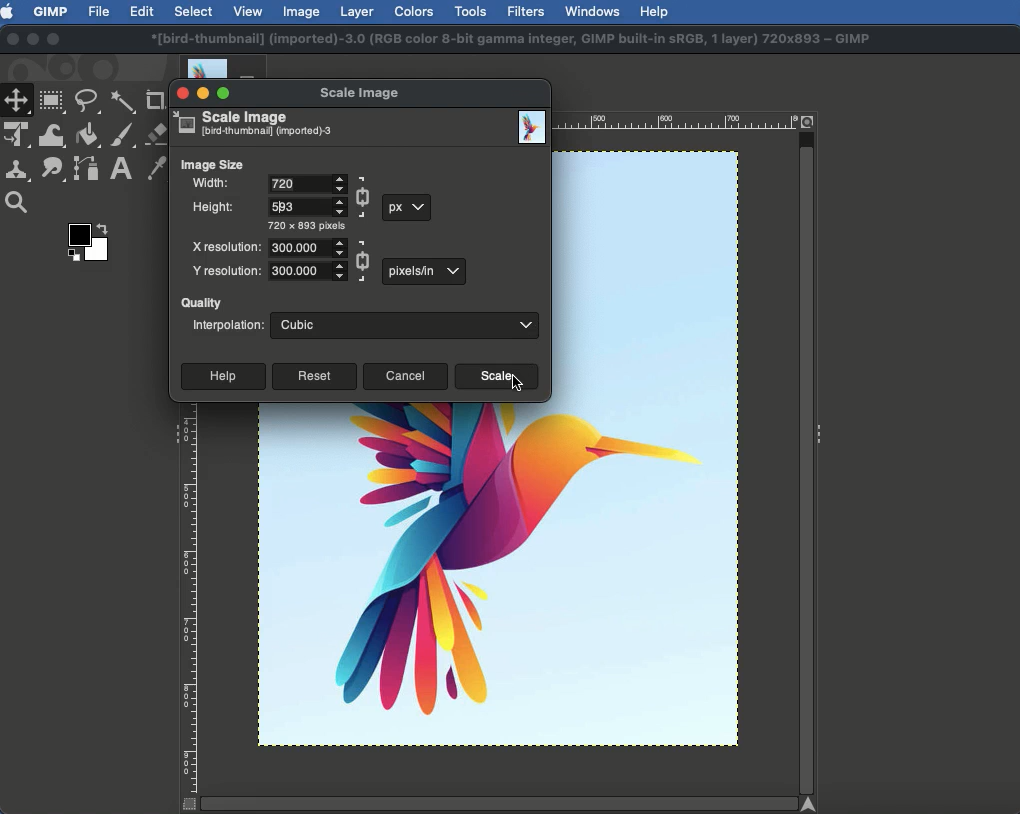 The width and height of the screenshot is (1020, 814). I want to click on Minimize, so click(32, 38).